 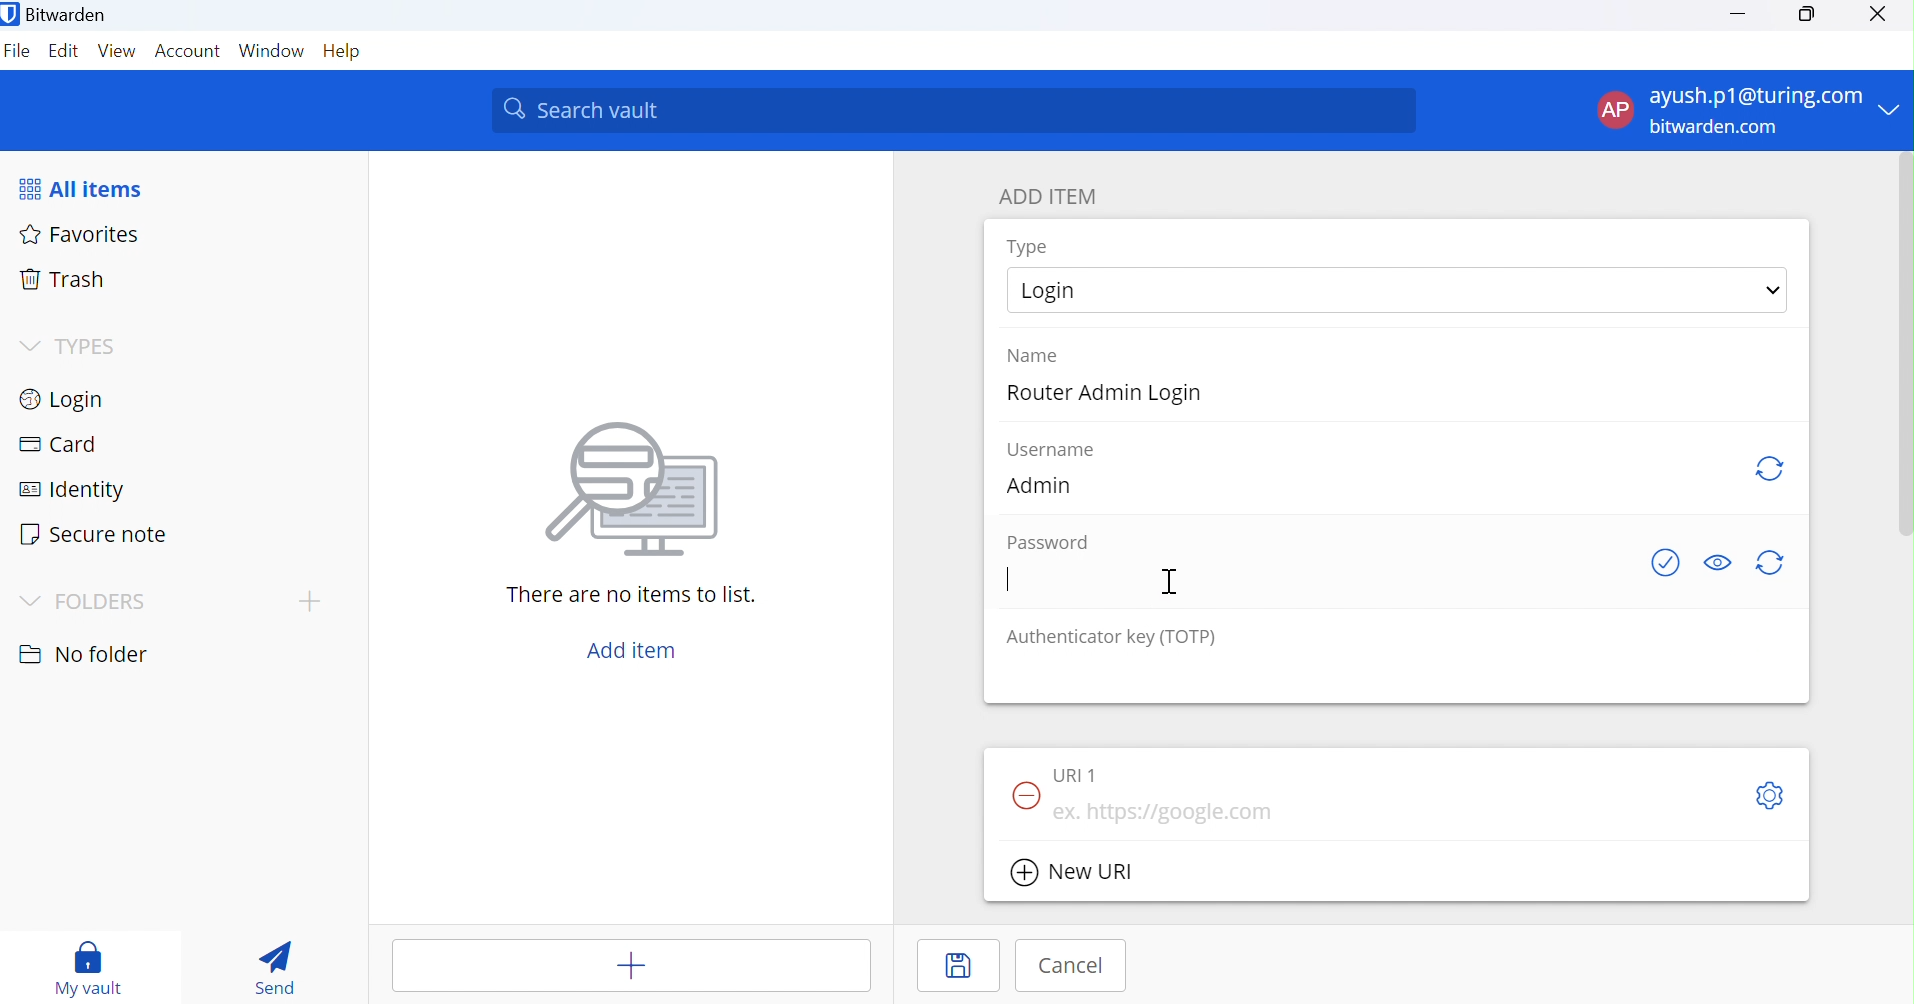 What do you see at coordinates (1045, 486) in the screenshot?
I see `Admin` at bounding box center [1045, 486].